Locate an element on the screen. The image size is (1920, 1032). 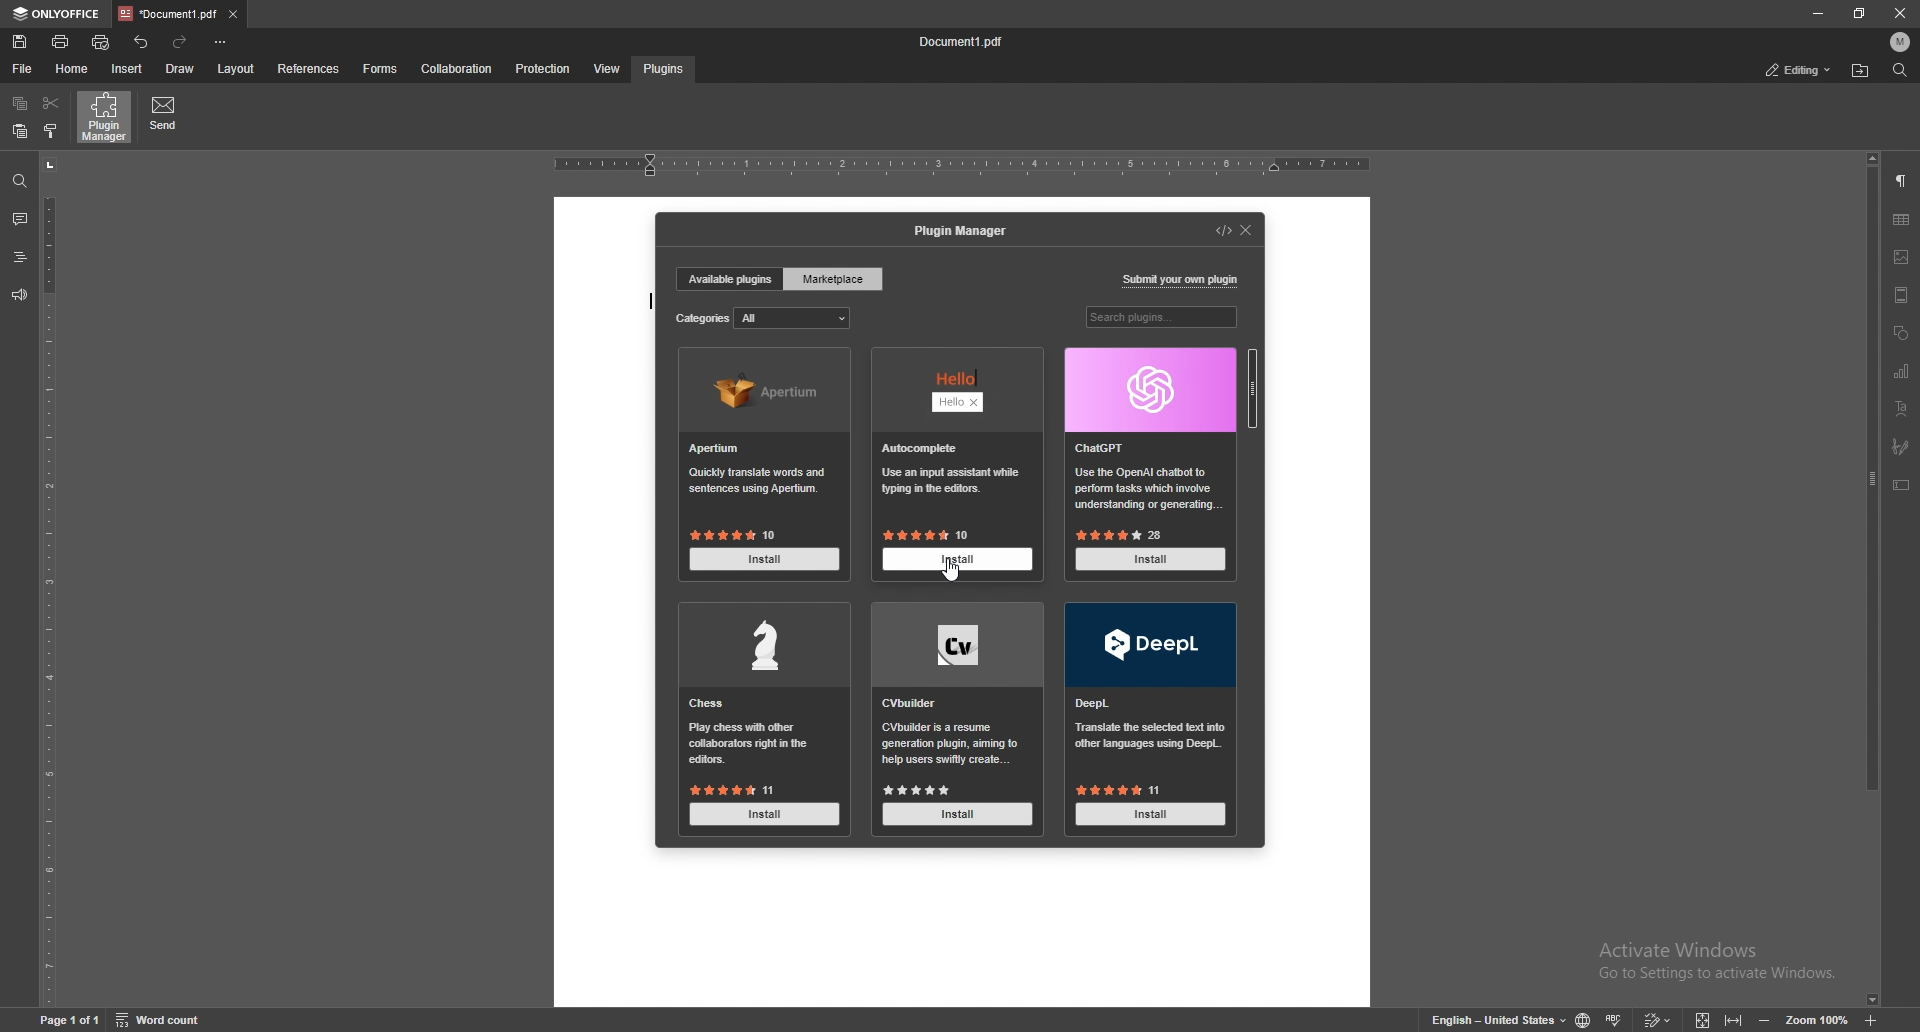
chatgpt is located at coordinates (1148, 445).